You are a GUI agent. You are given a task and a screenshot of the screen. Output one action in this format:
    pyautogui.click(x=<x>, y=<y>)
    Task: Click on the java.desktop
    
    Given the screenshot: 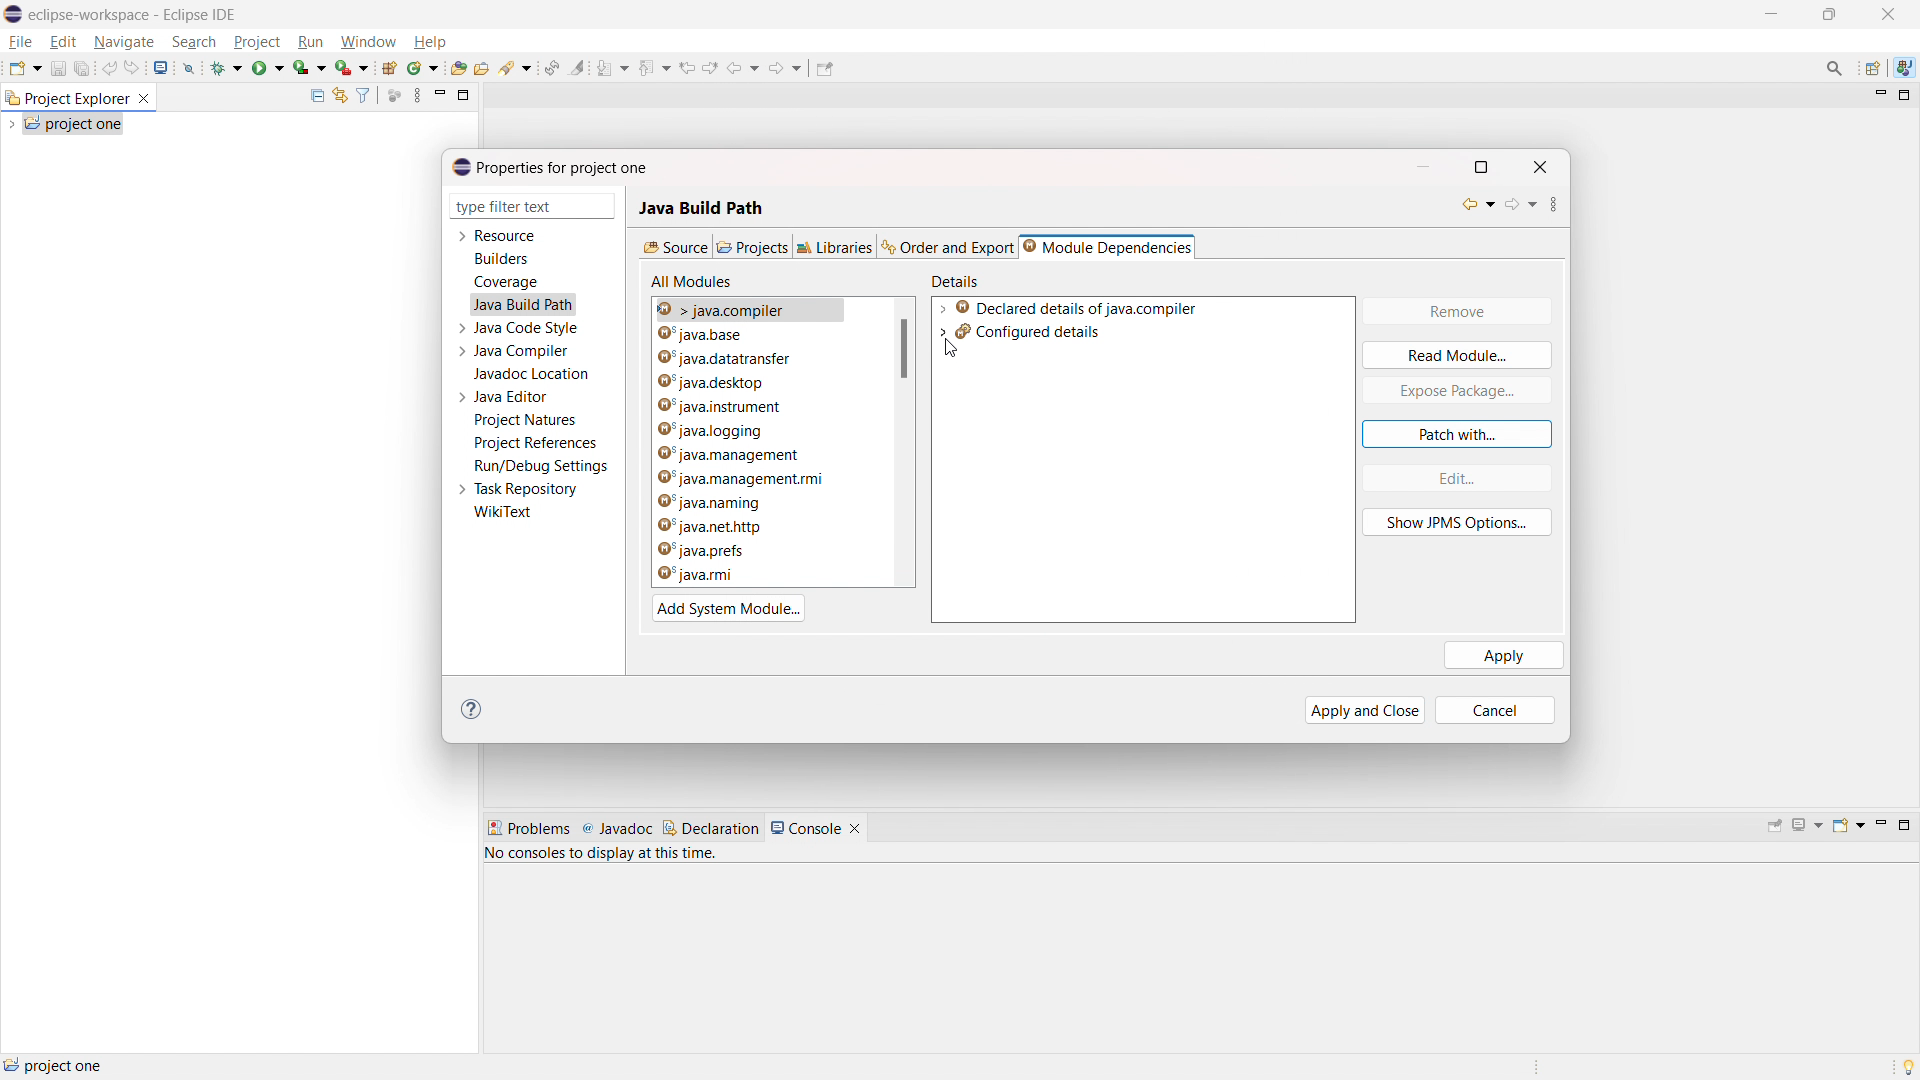 What is the action you would take?
    pyautogui.click(x=764, y=380)
    